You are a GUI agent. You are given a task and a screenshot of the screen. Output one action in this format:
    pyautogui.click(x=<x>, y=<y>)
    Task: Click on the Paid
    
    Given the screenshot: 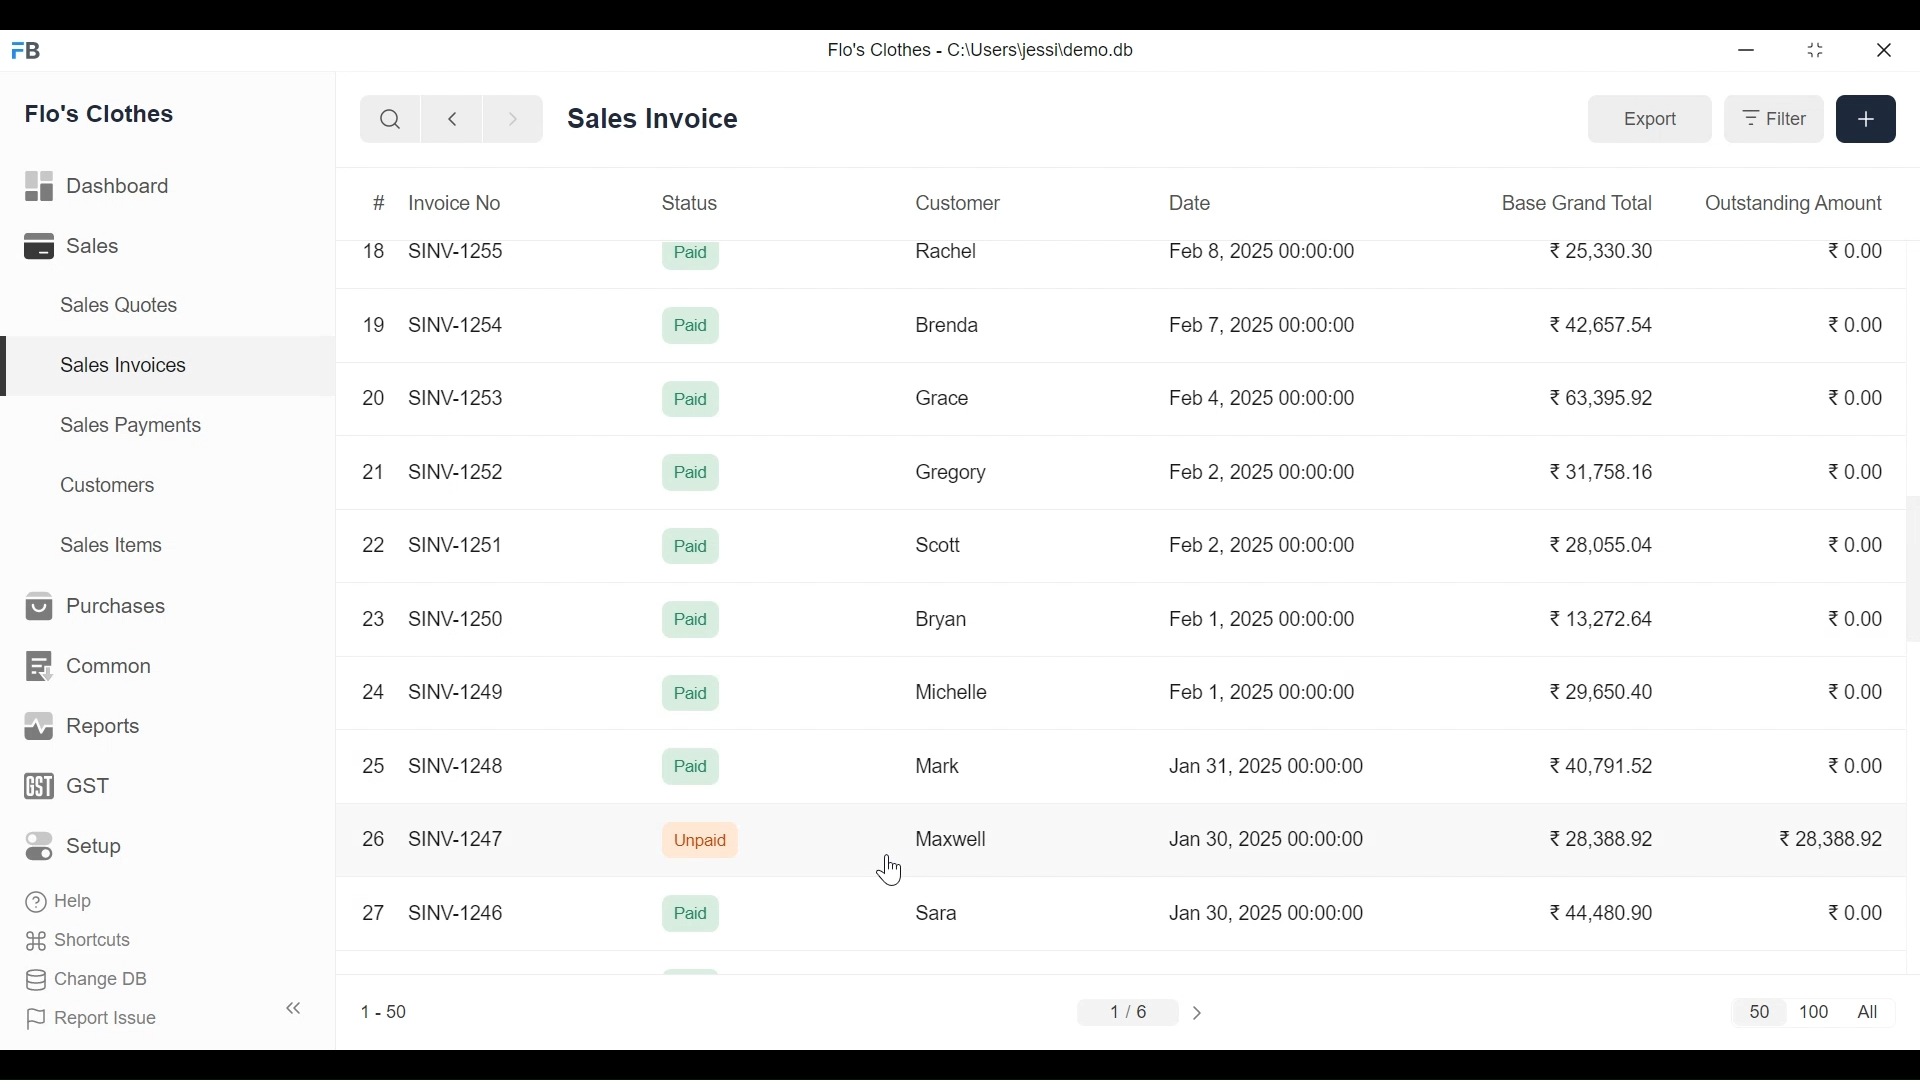 What is the action you would take?
    pyautogui.click(x=690, y=620)
    